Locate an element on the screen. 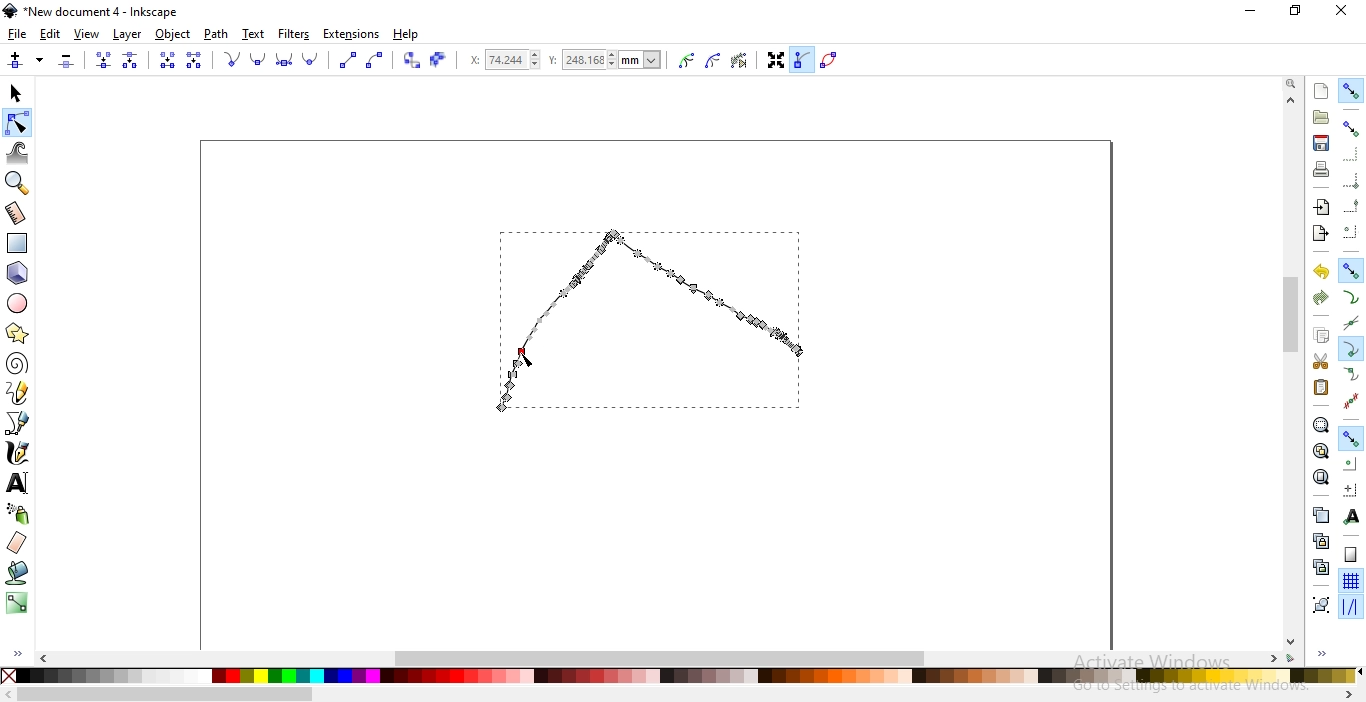 This screenshot has height=702, width=1366. redo is located at coordinates (1320, 298).